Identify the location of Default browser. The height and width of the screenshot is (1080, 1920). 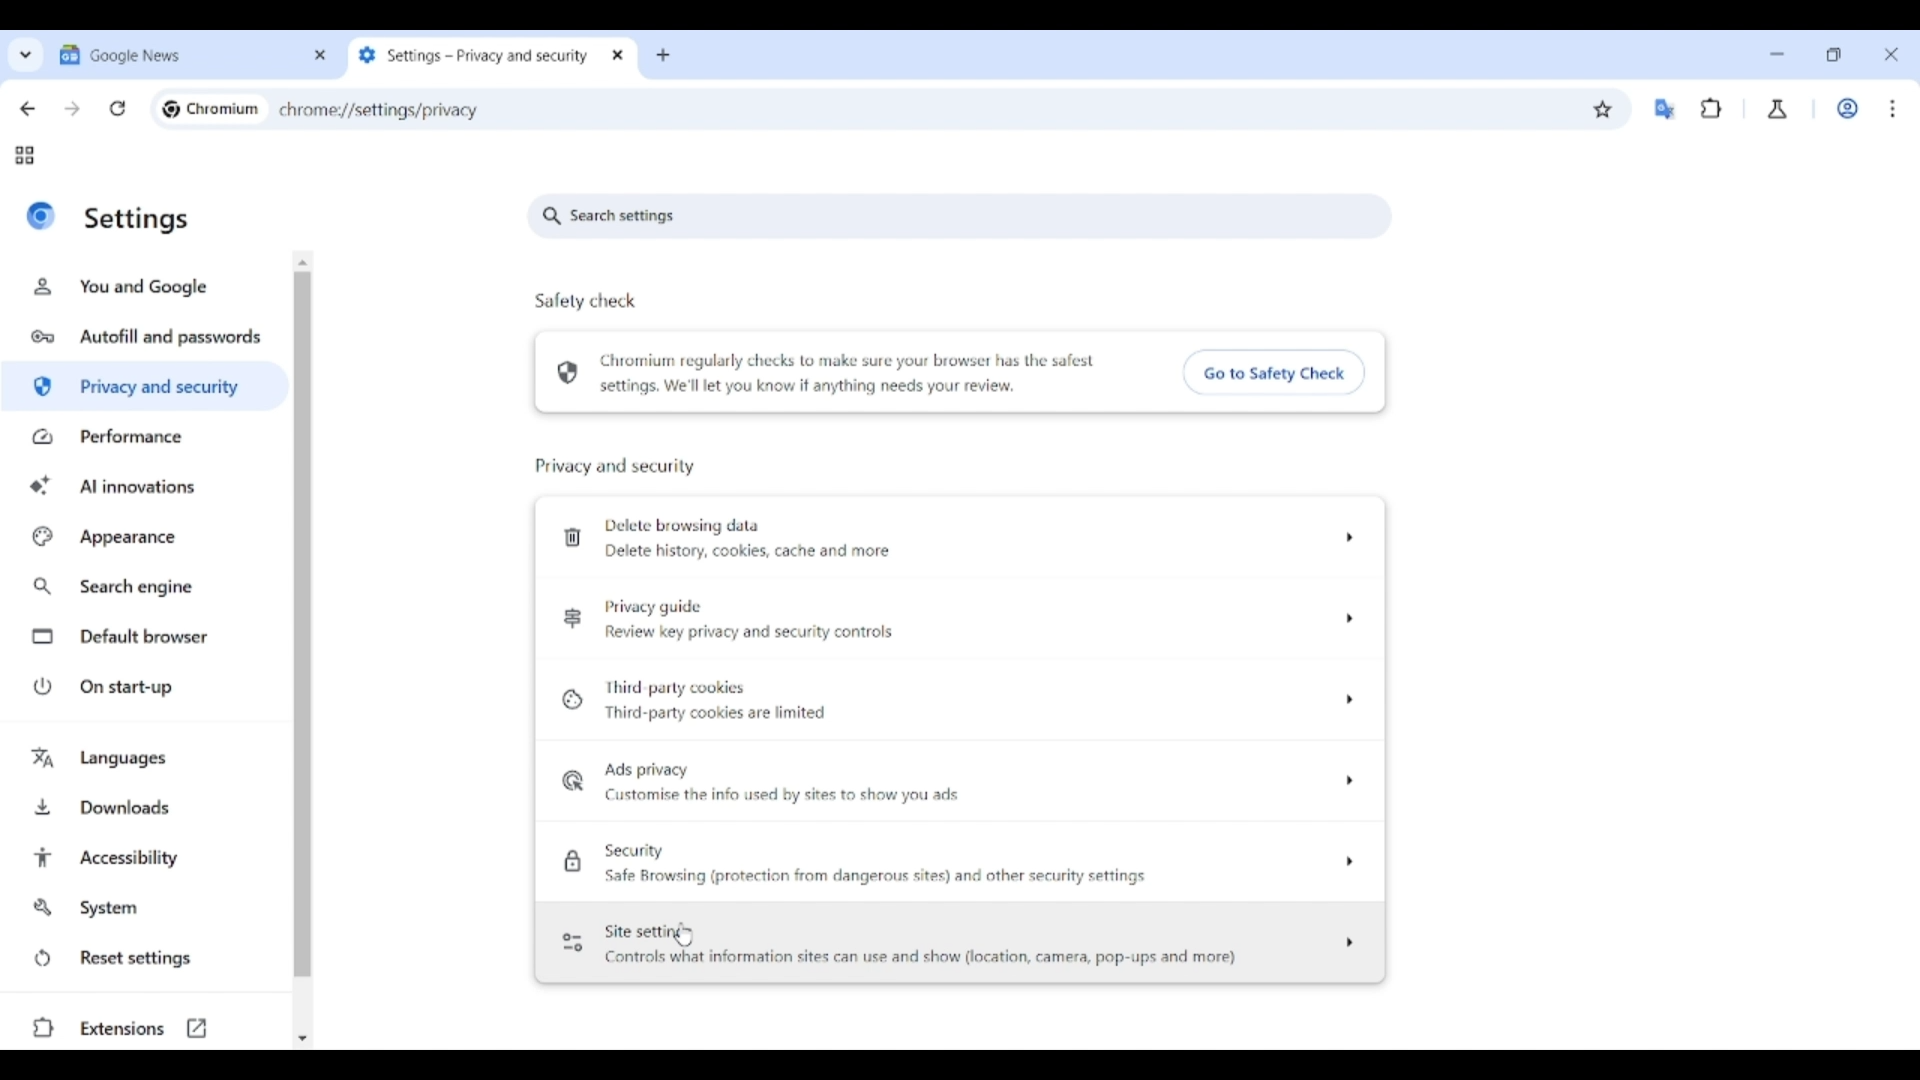
(148, 637).